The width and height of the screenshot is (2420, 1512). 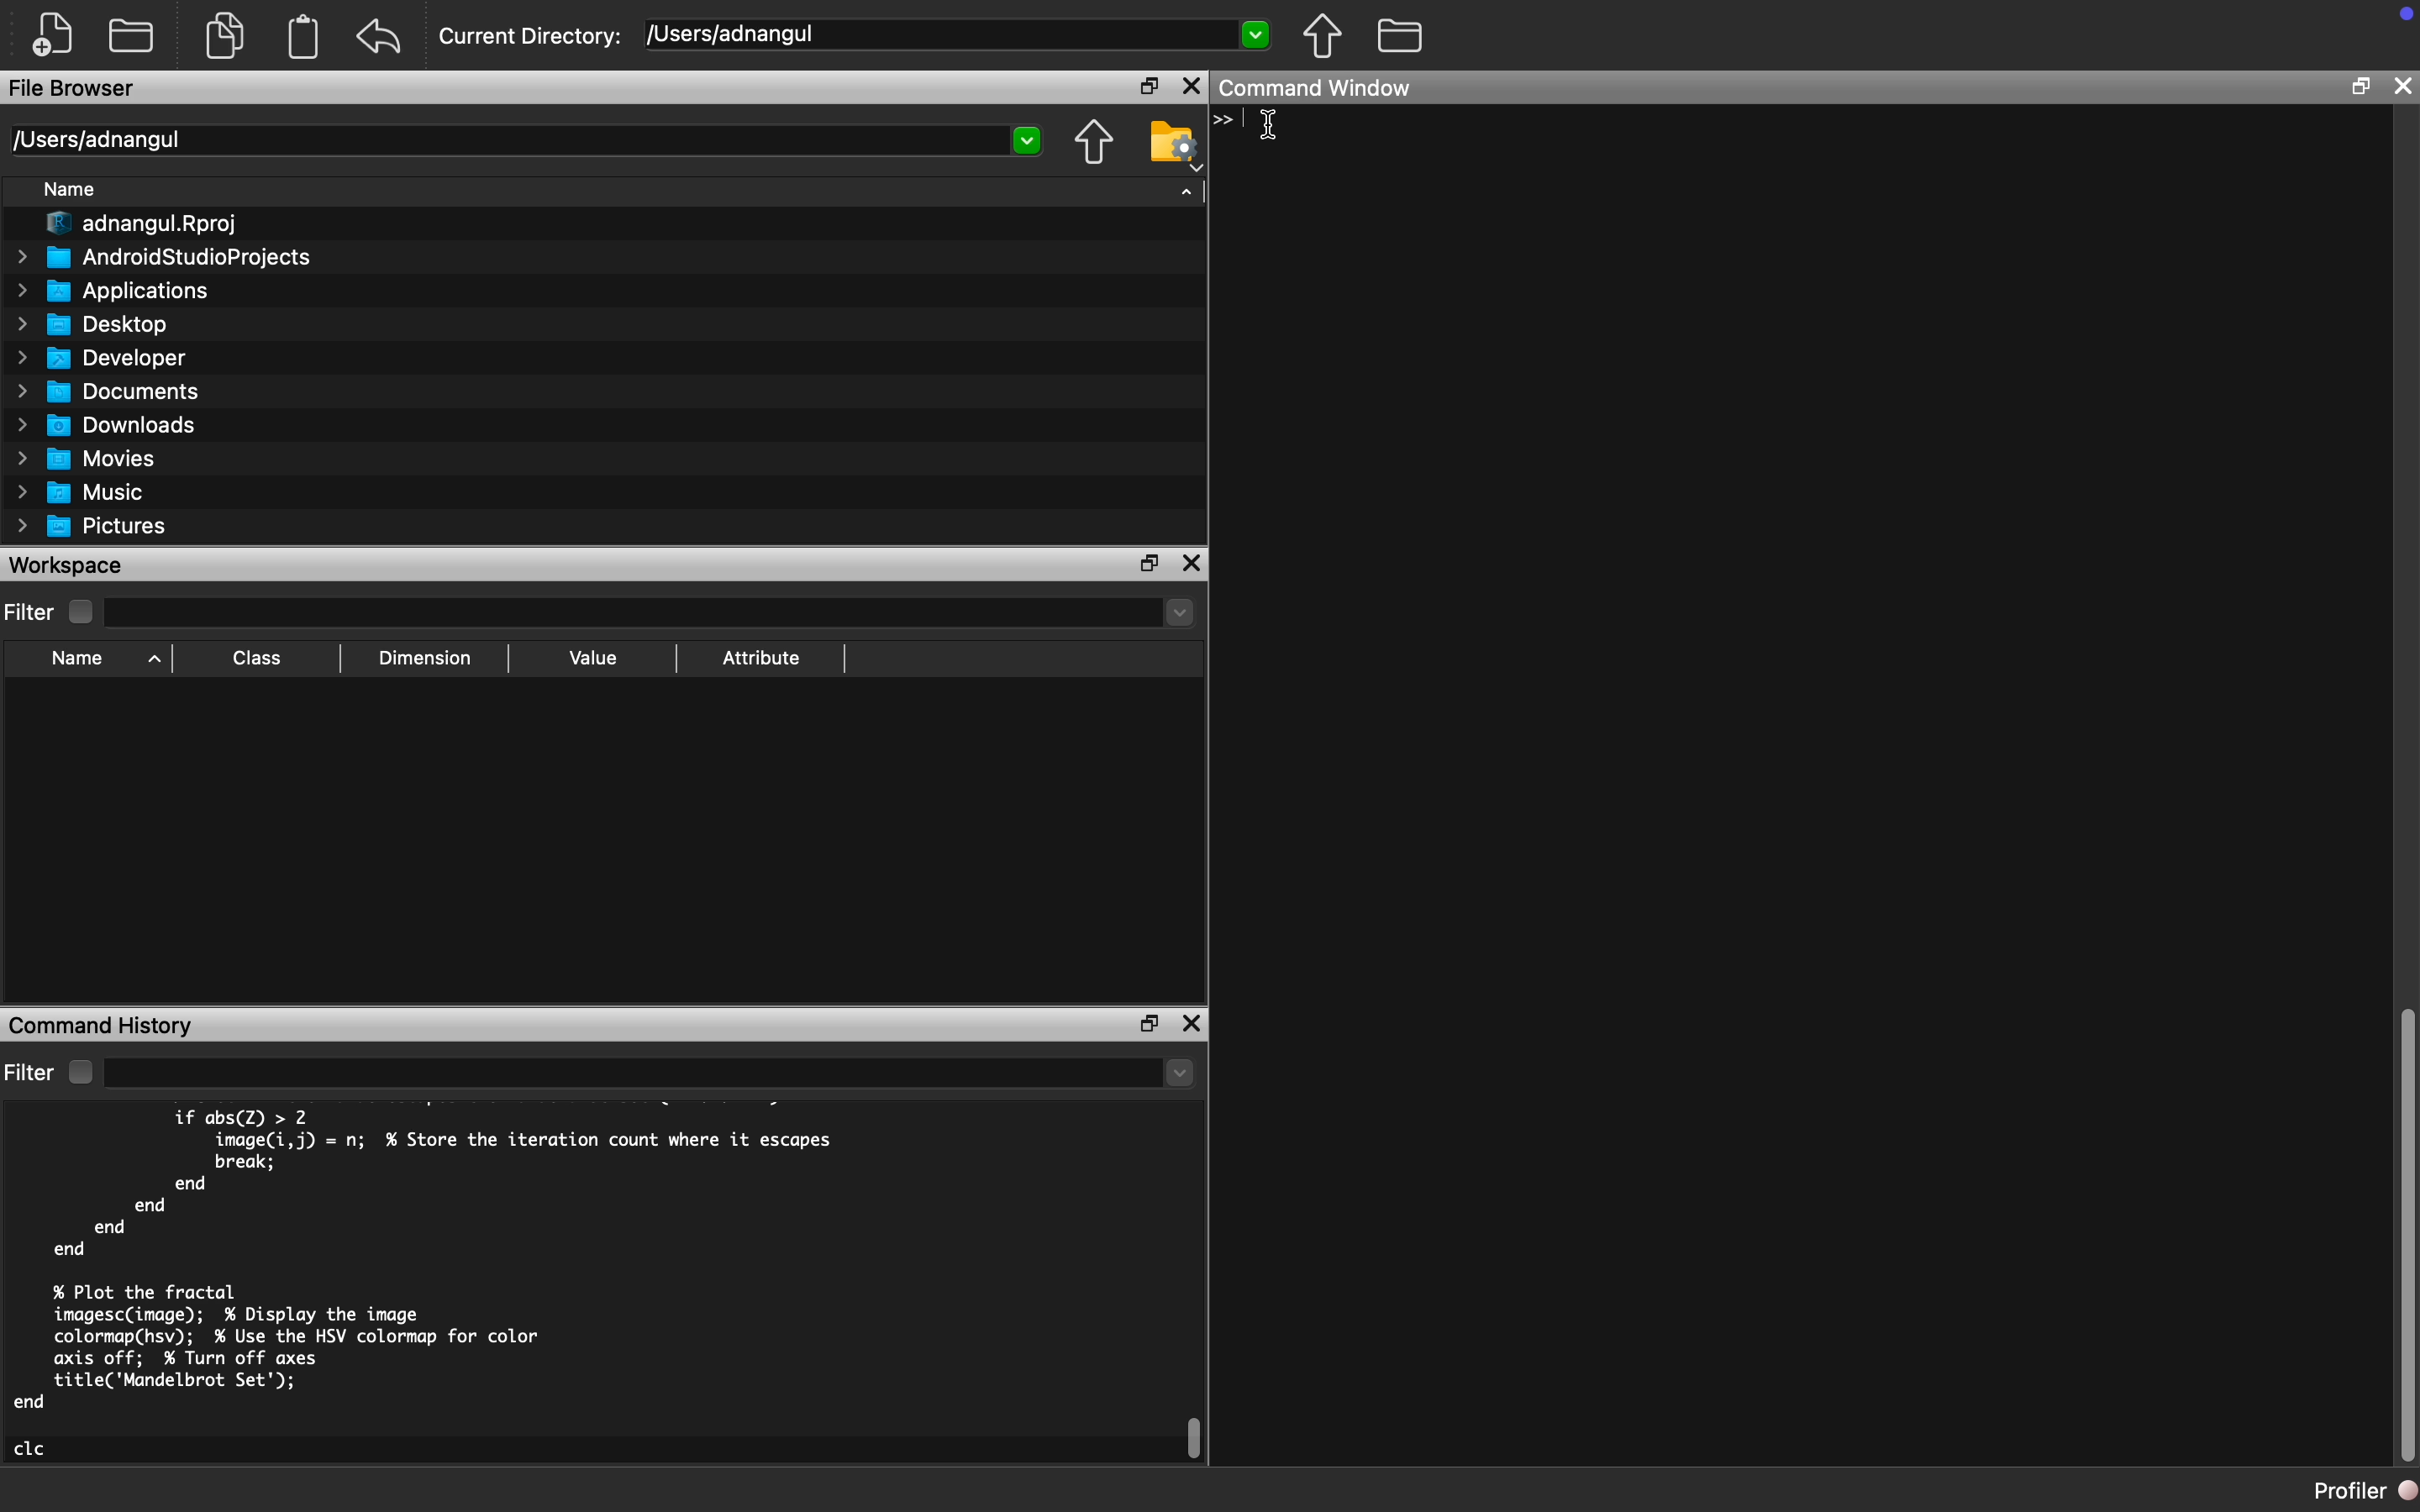 What do you see at coordinates (78, 659) in the screenshot?
I see `Name` at bounding box center [78, 659].